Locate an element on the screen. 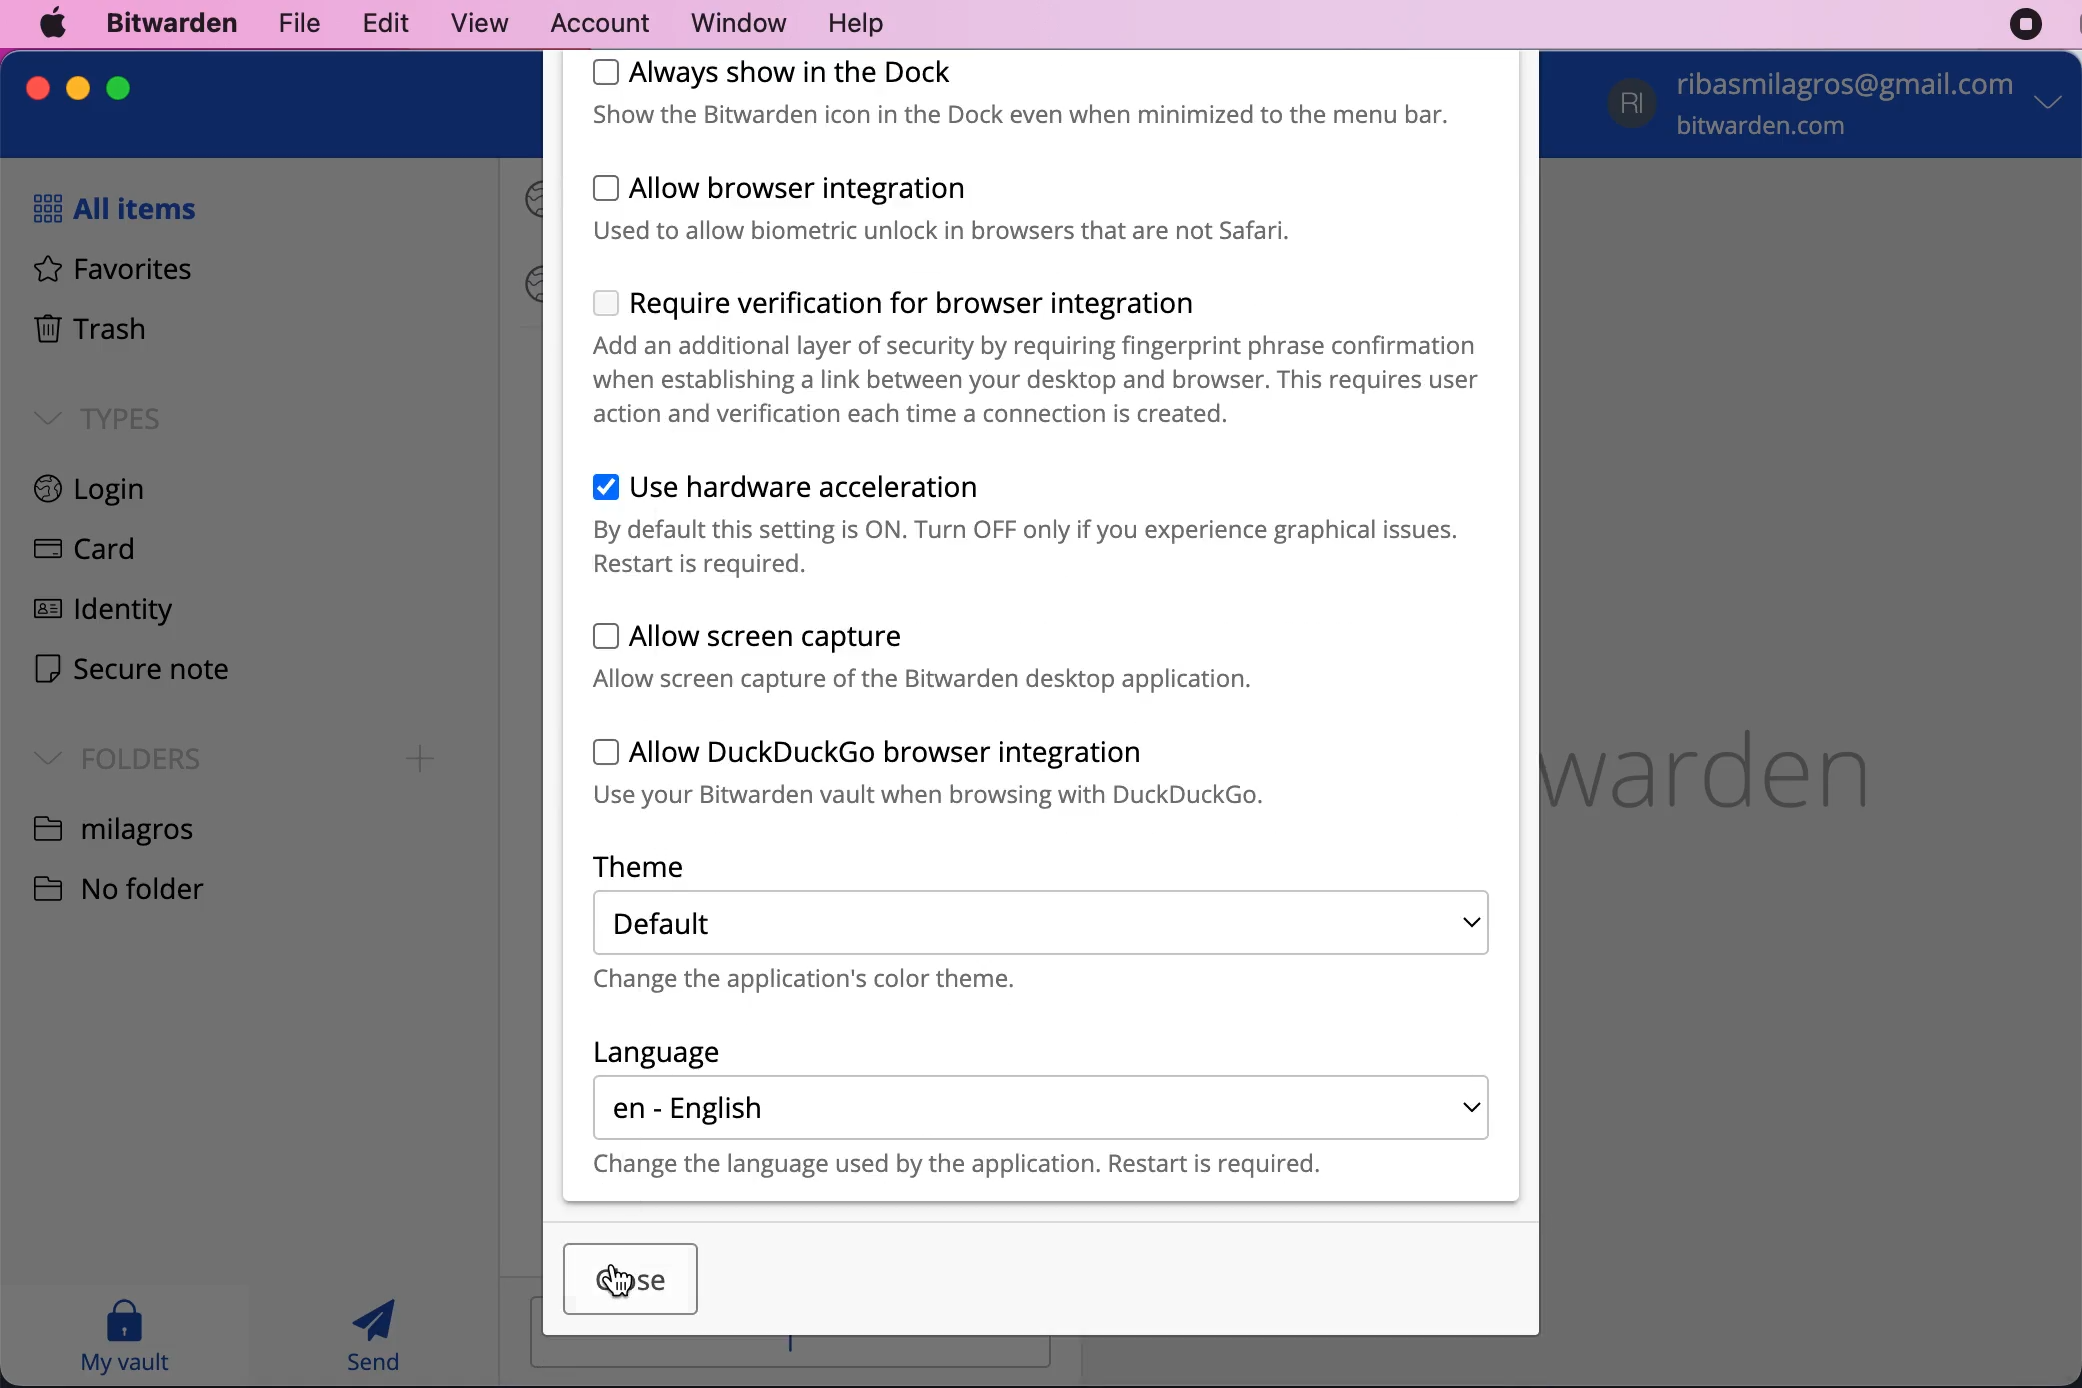 Image resolution: width=2082 pixels, height=1388 pixels. theme is located at coordinates (669, 866).